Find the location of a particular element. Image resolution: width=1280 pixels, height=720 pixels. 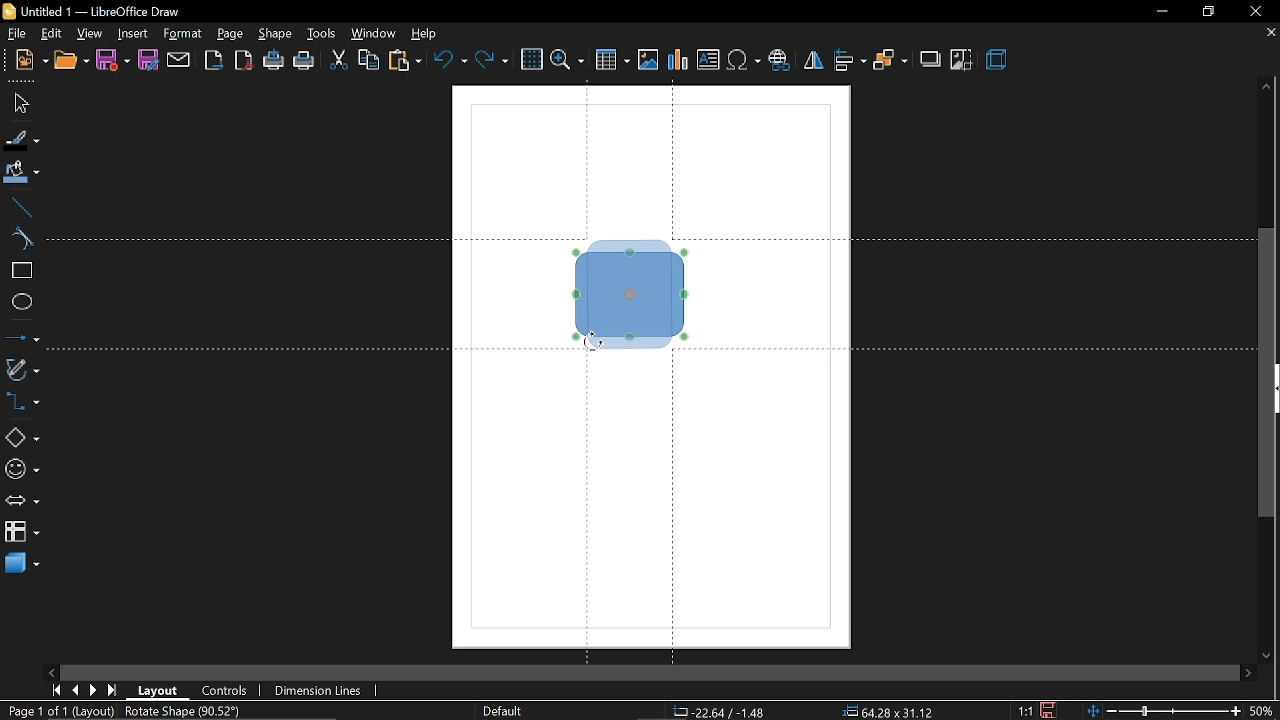

move down is located at coordinates (1269, 654).